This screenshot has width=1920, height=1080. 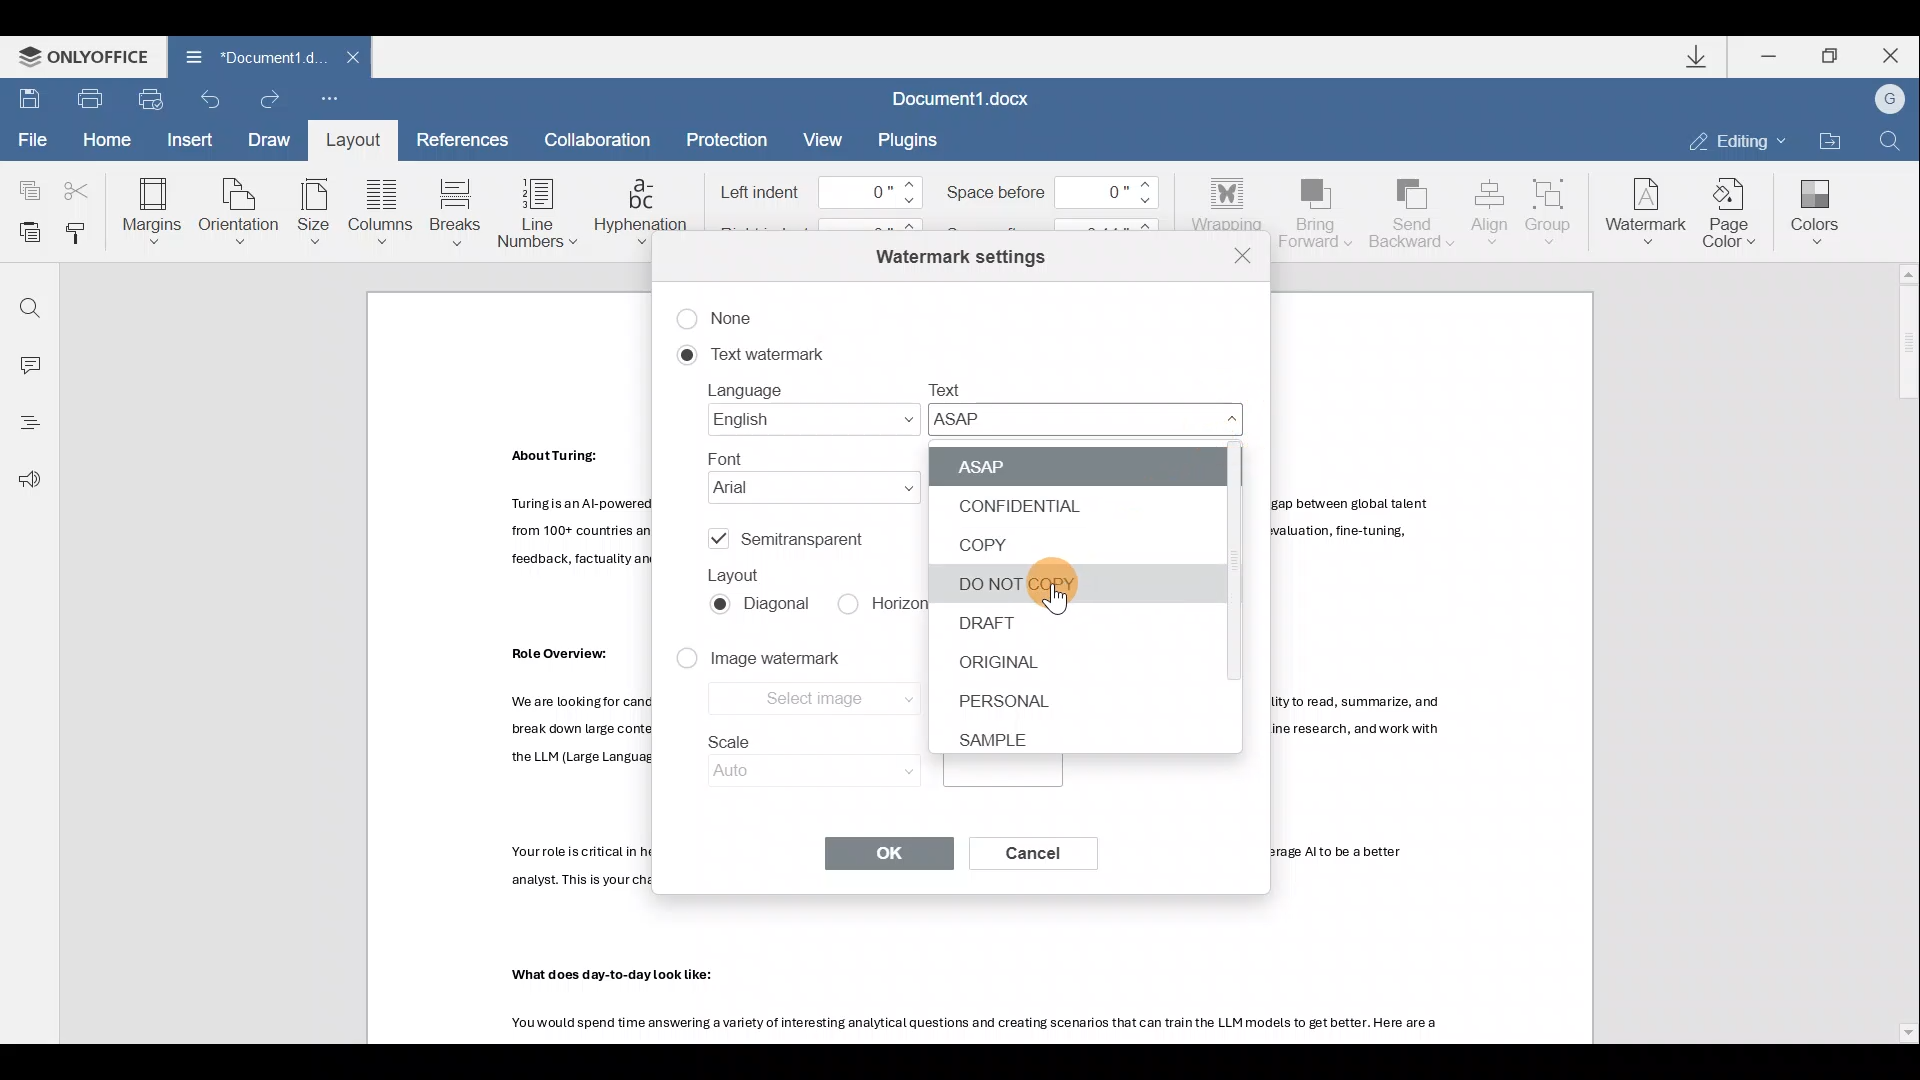 What do you see at coordinates (113, 140) in the screenshot?
I see `Home` at bounding box center [113, 140].